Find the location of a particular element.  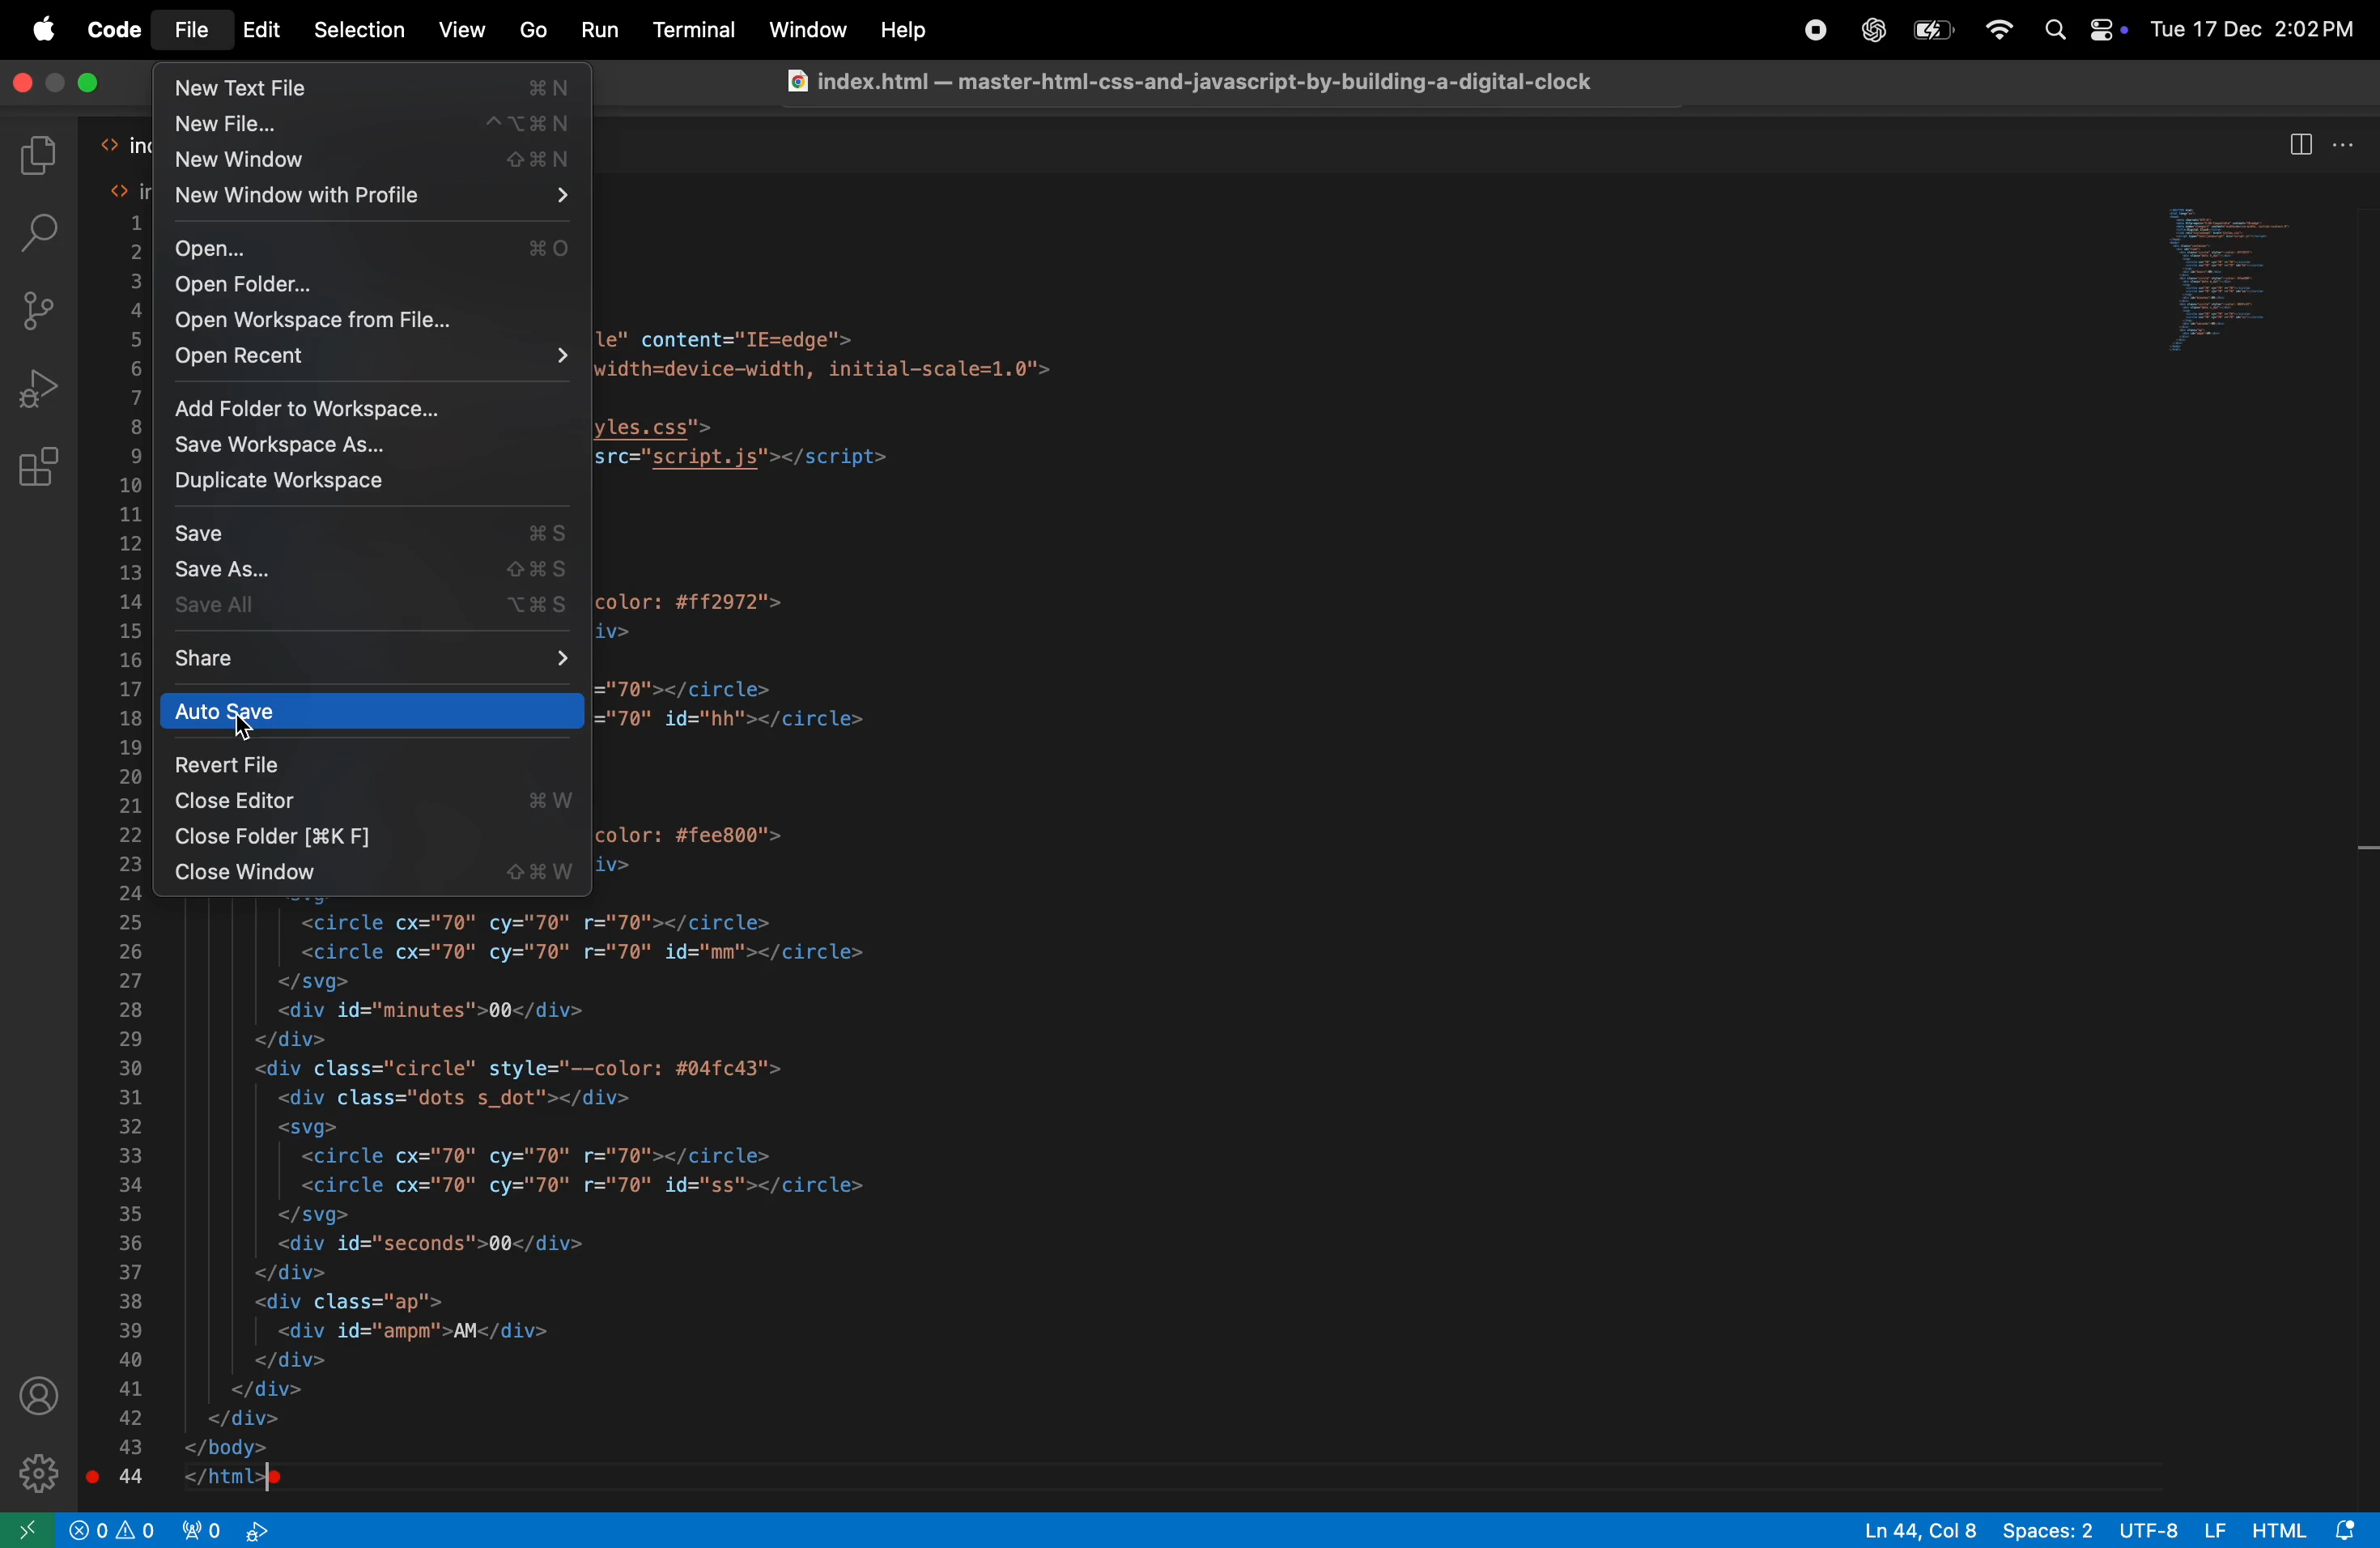

close is located at coordinates (23, 83).